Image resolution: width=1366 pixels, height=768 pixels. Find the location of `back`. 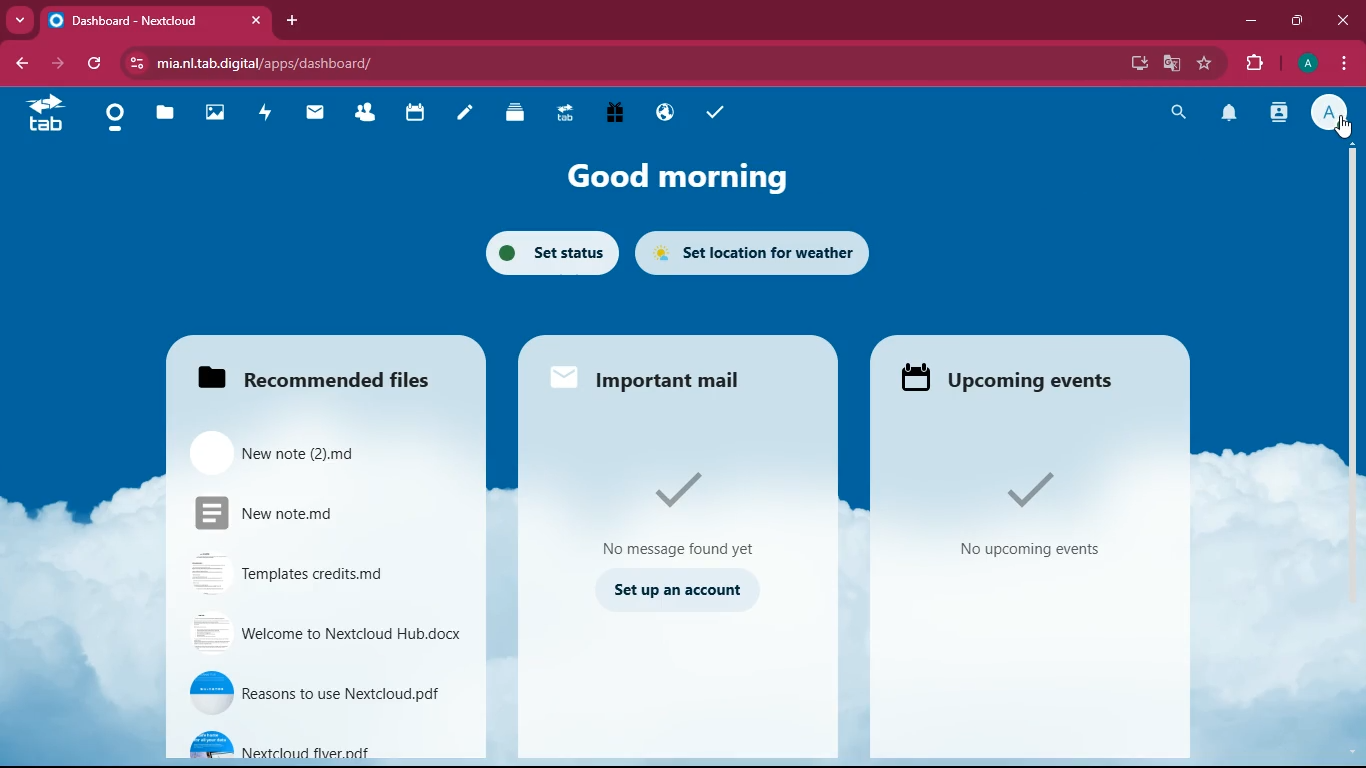

back is located at coordinates (22, 63).